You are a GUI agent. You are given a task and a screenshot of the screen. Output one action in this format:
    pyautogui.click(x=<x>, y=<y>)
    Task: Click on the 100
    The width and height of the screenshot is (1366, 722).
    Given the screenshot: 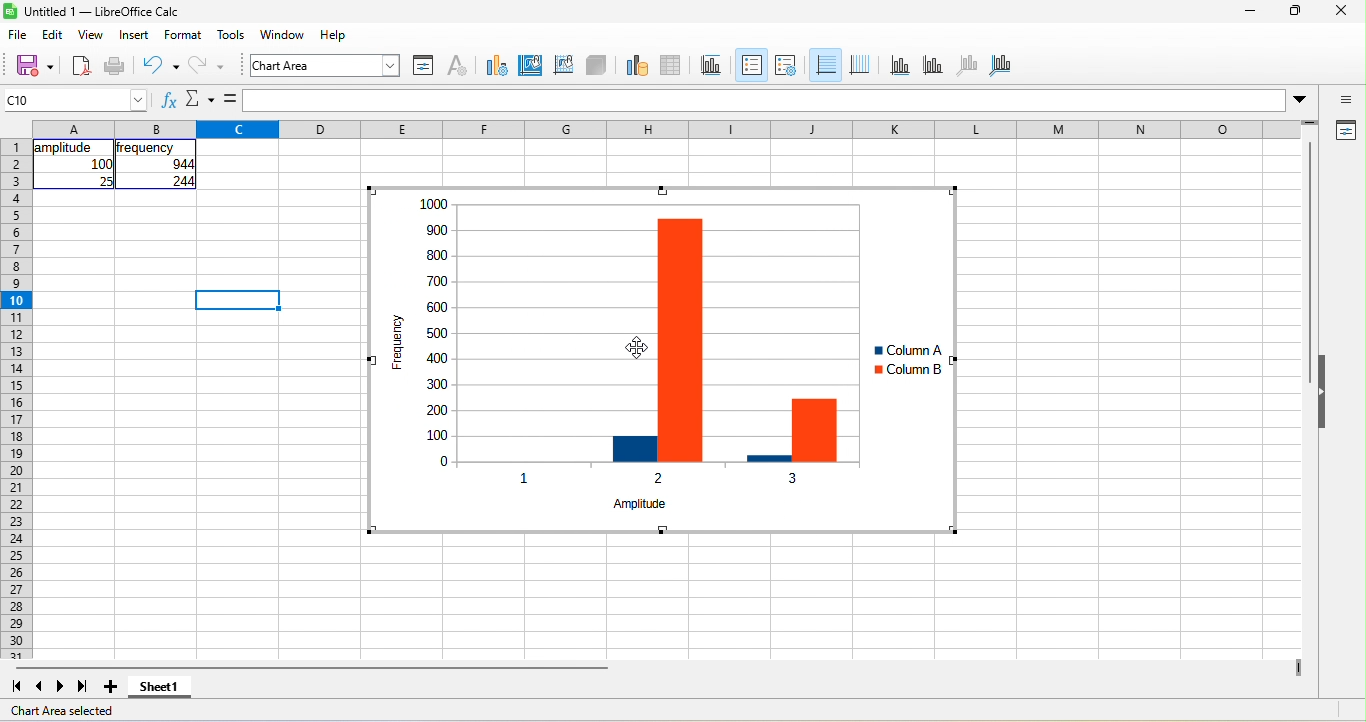 What is the action you would take?
    pyautogui.click(x=101, y=164)
    